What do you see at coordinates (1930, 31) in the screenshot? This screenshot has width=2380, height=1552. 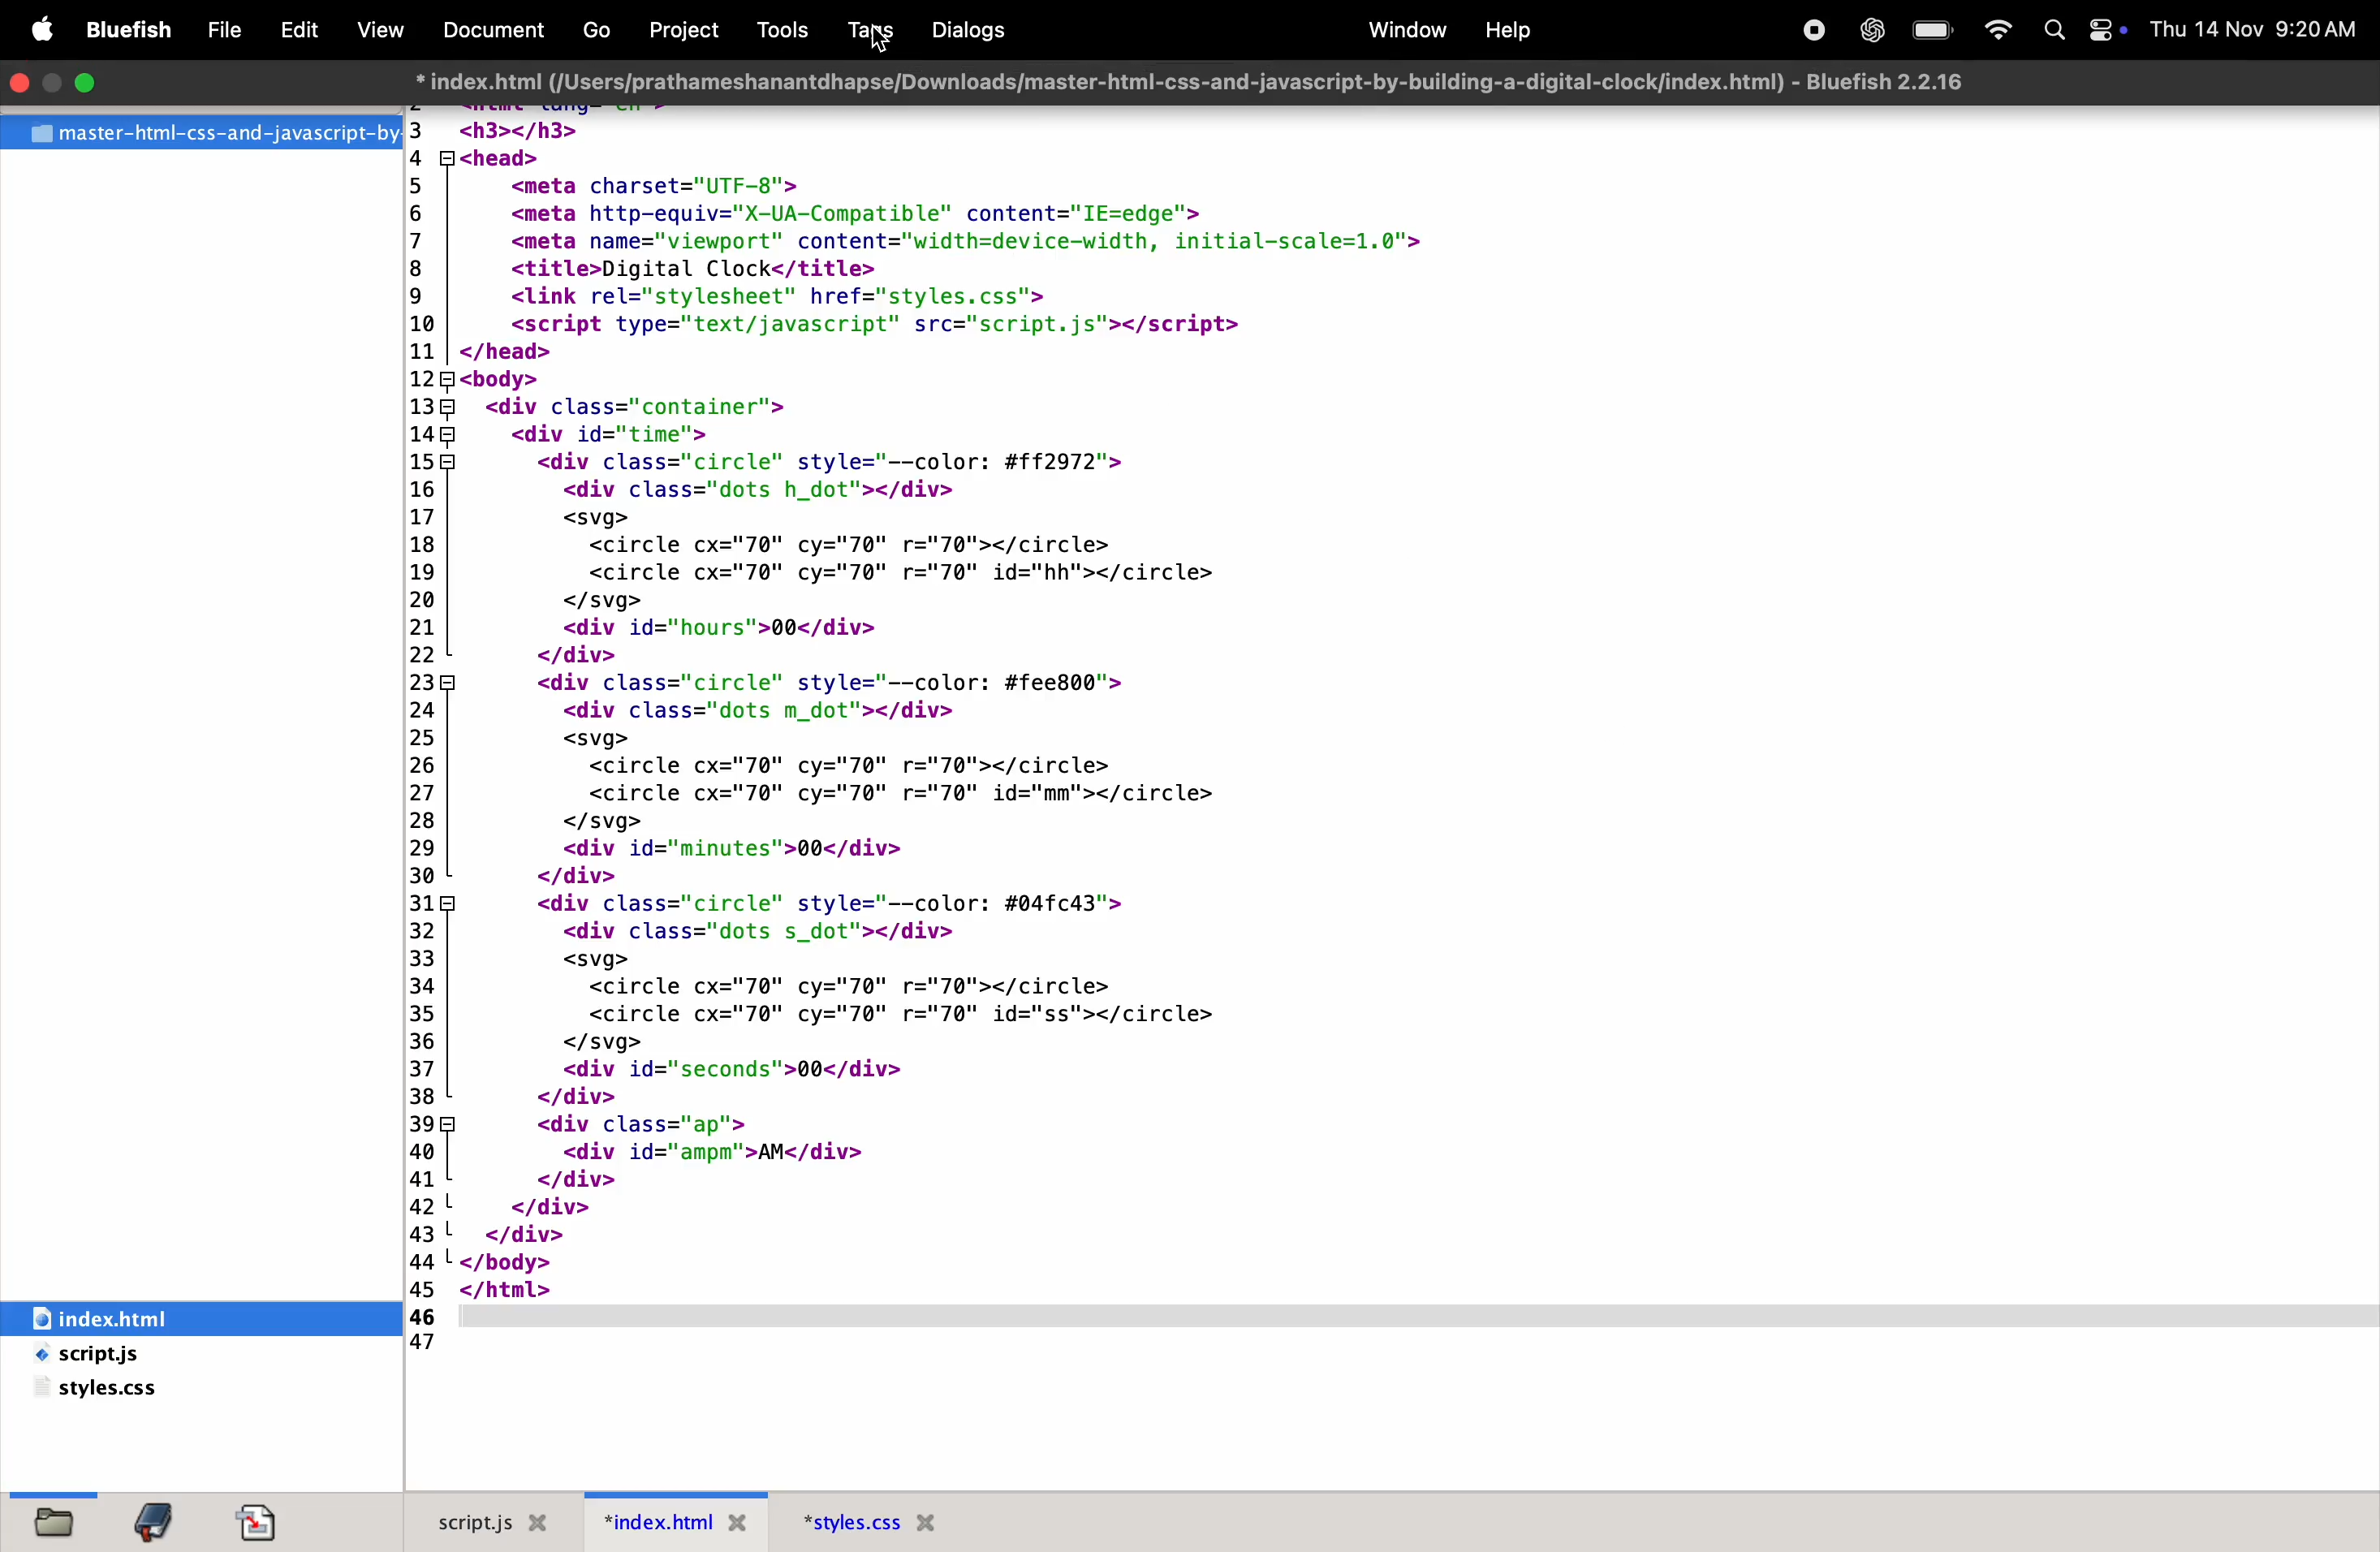 I see `battery` at bounding box center [1930, 31].